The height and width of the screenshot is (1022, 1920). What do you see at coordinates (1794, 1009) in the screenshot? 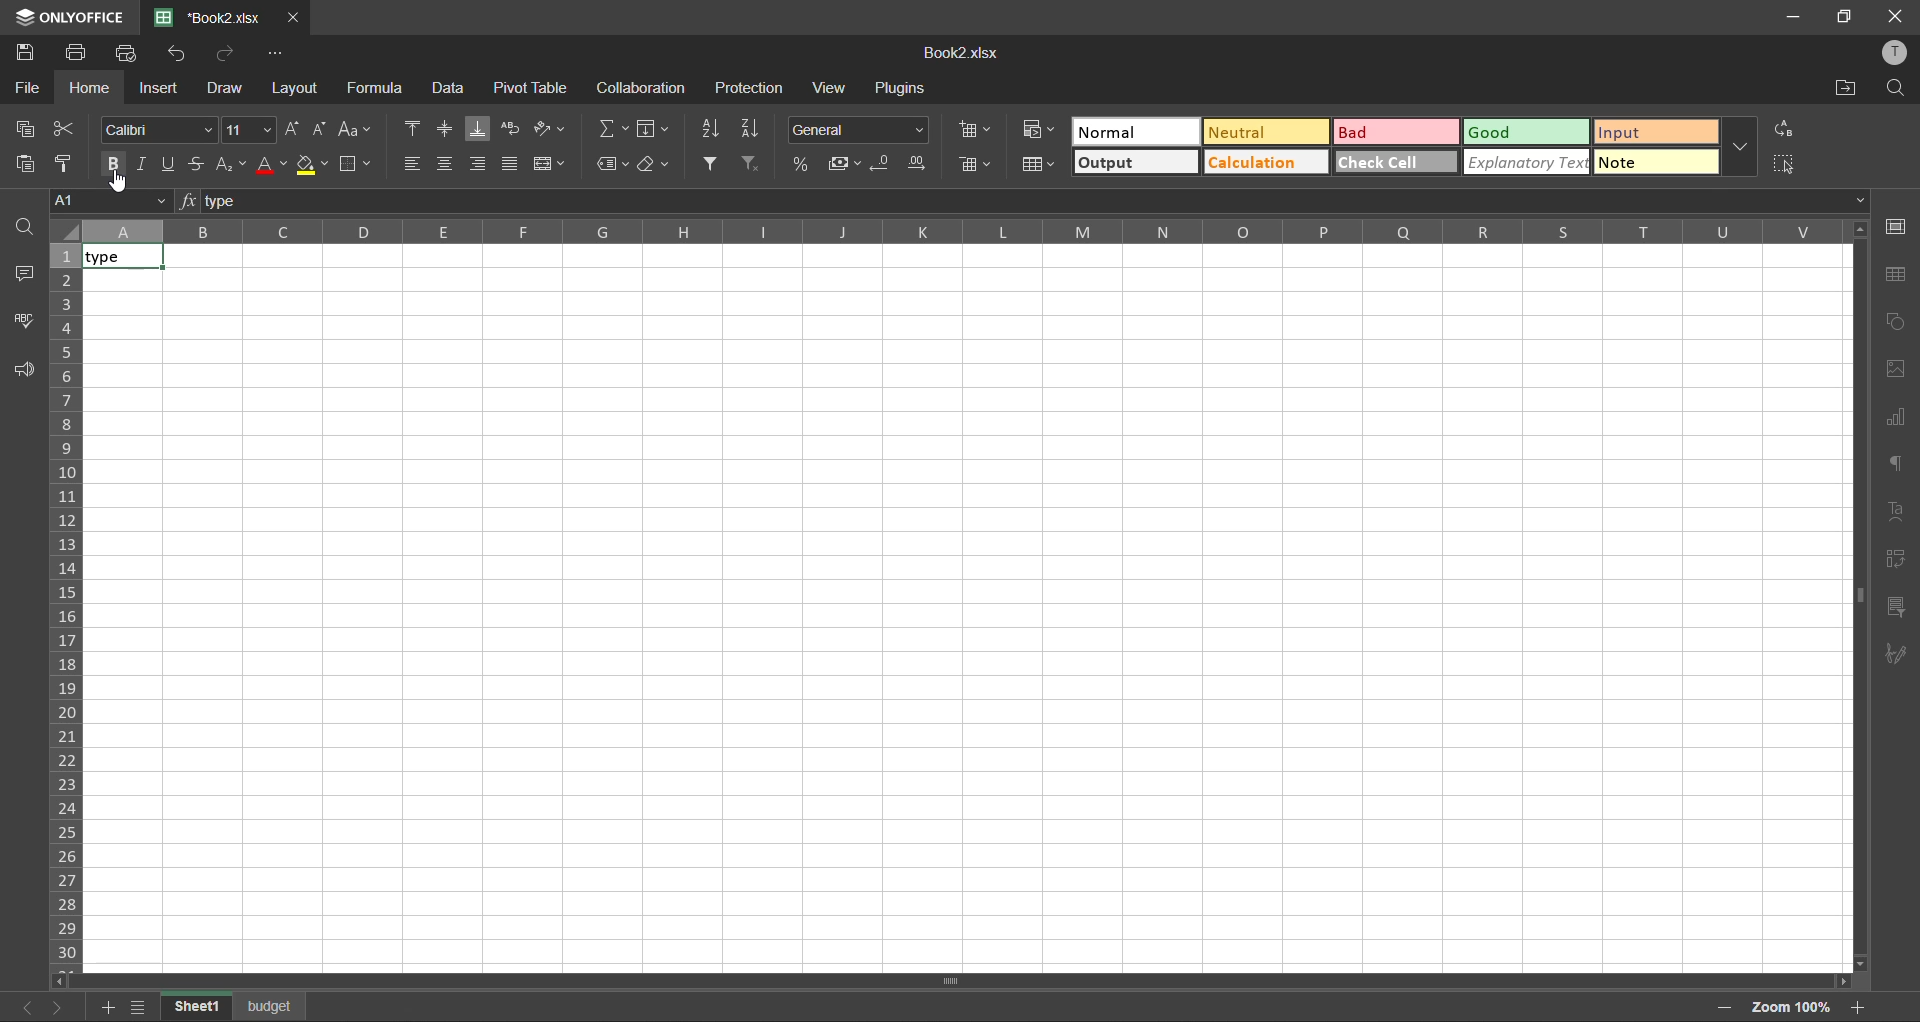
I see `zoom factor` at bounding box center [1794, 1009].